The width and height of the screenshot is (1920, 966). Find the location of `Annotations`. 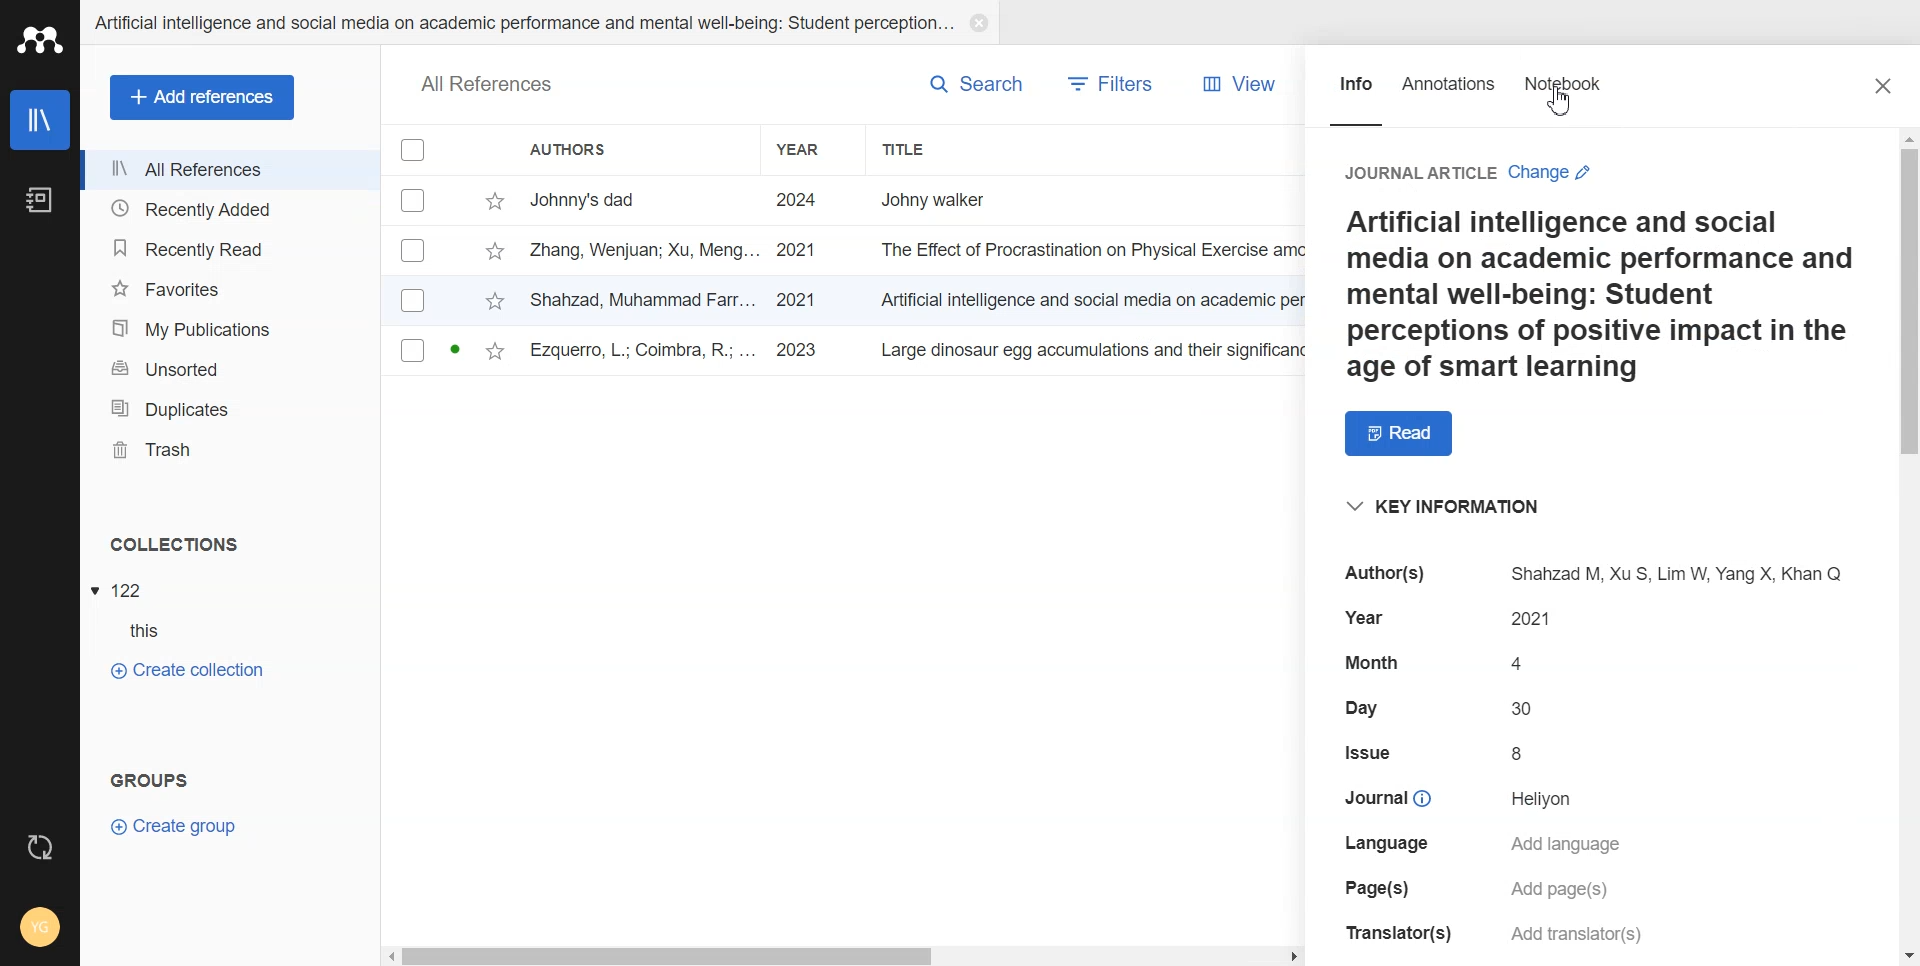

Annotations is located at coordinates (1447, 93).